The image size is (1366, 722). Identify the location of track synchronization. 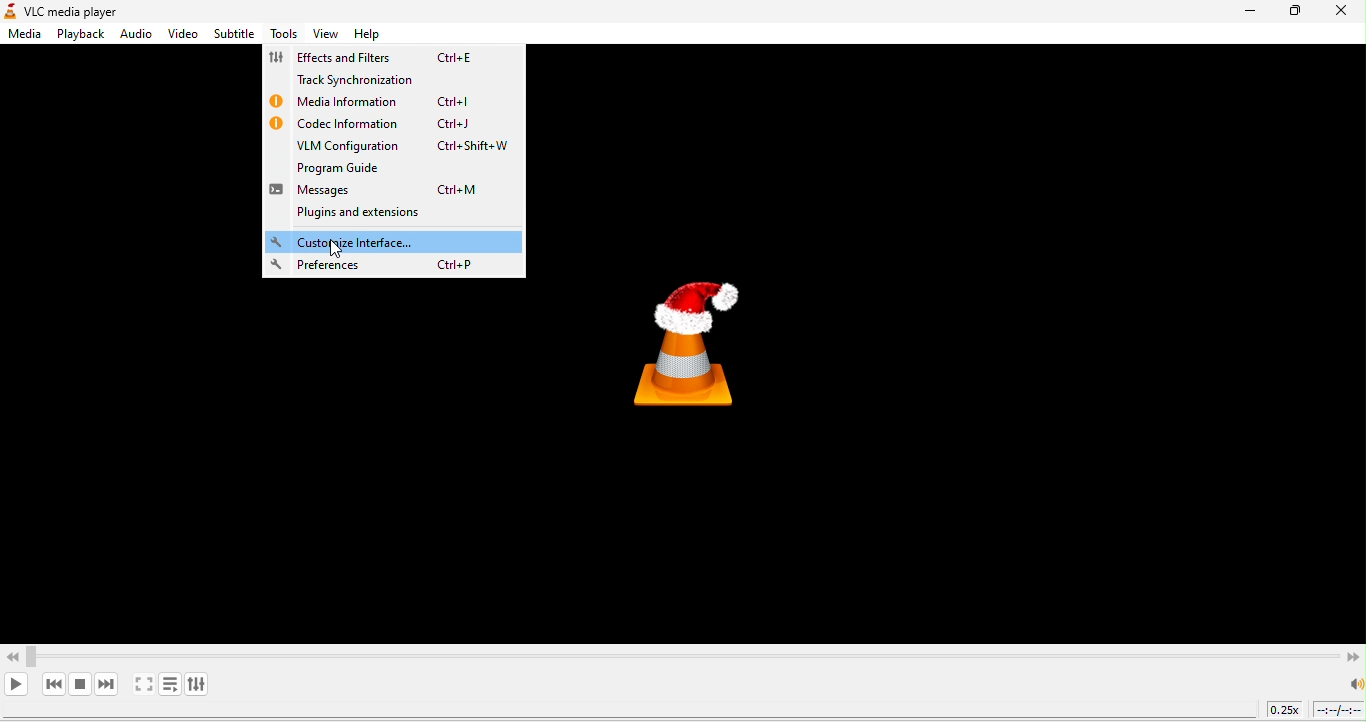
(392, 79).